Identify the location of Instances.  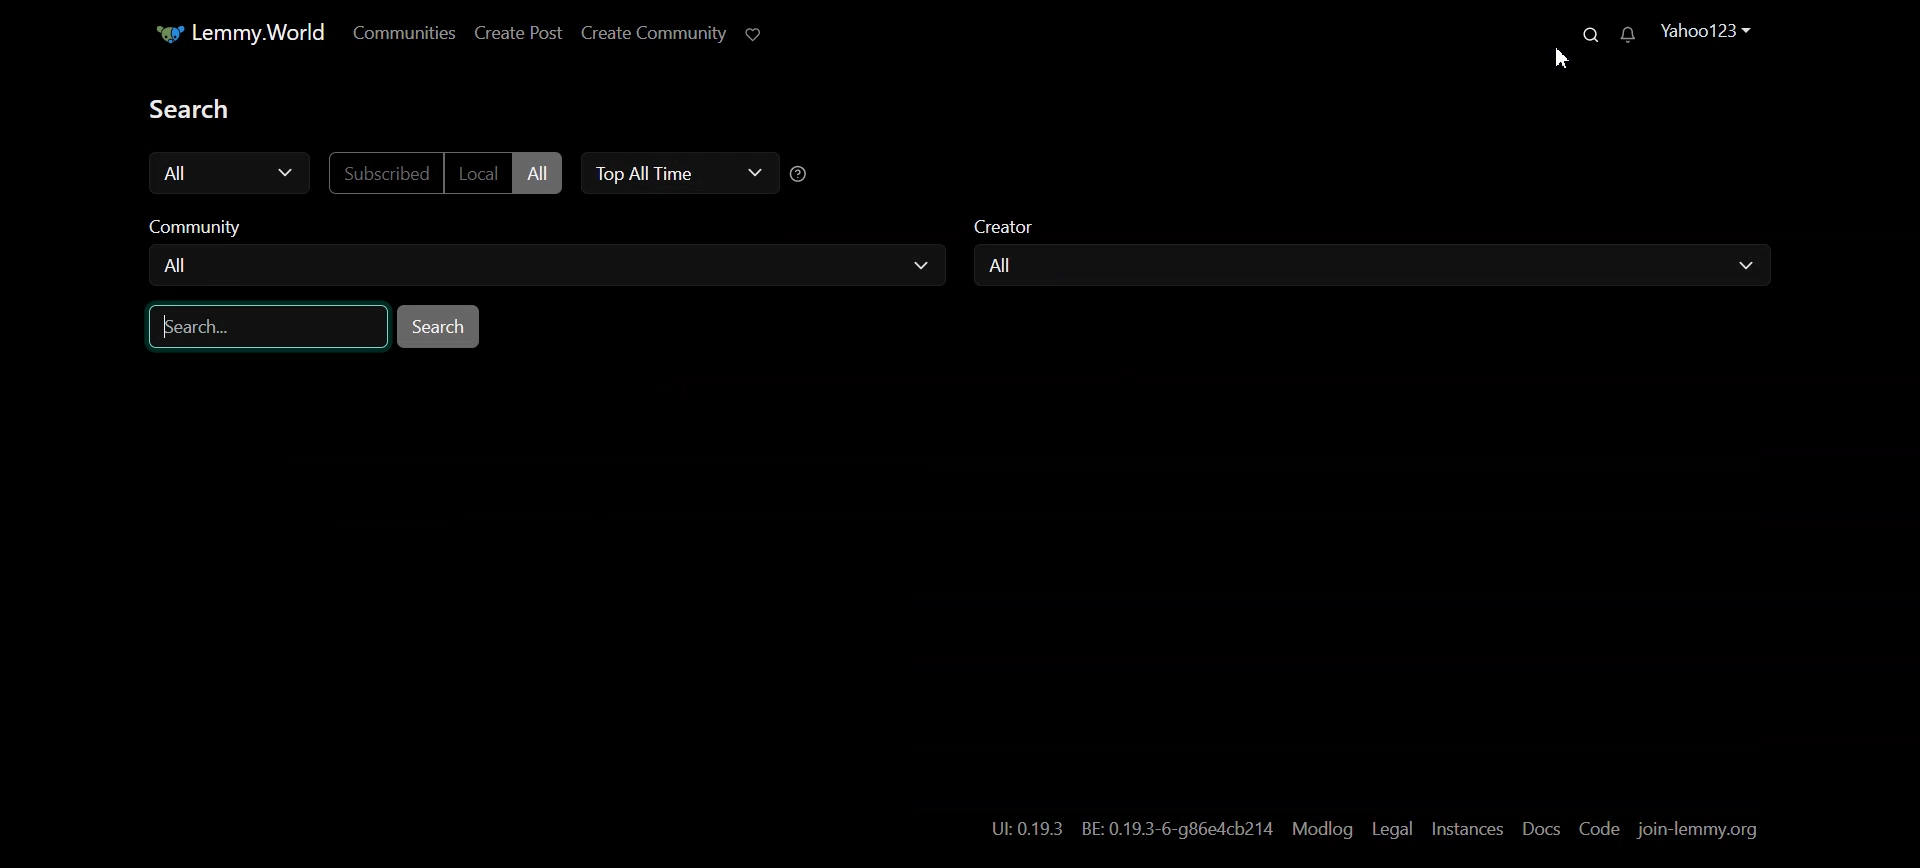
(1467, 827).